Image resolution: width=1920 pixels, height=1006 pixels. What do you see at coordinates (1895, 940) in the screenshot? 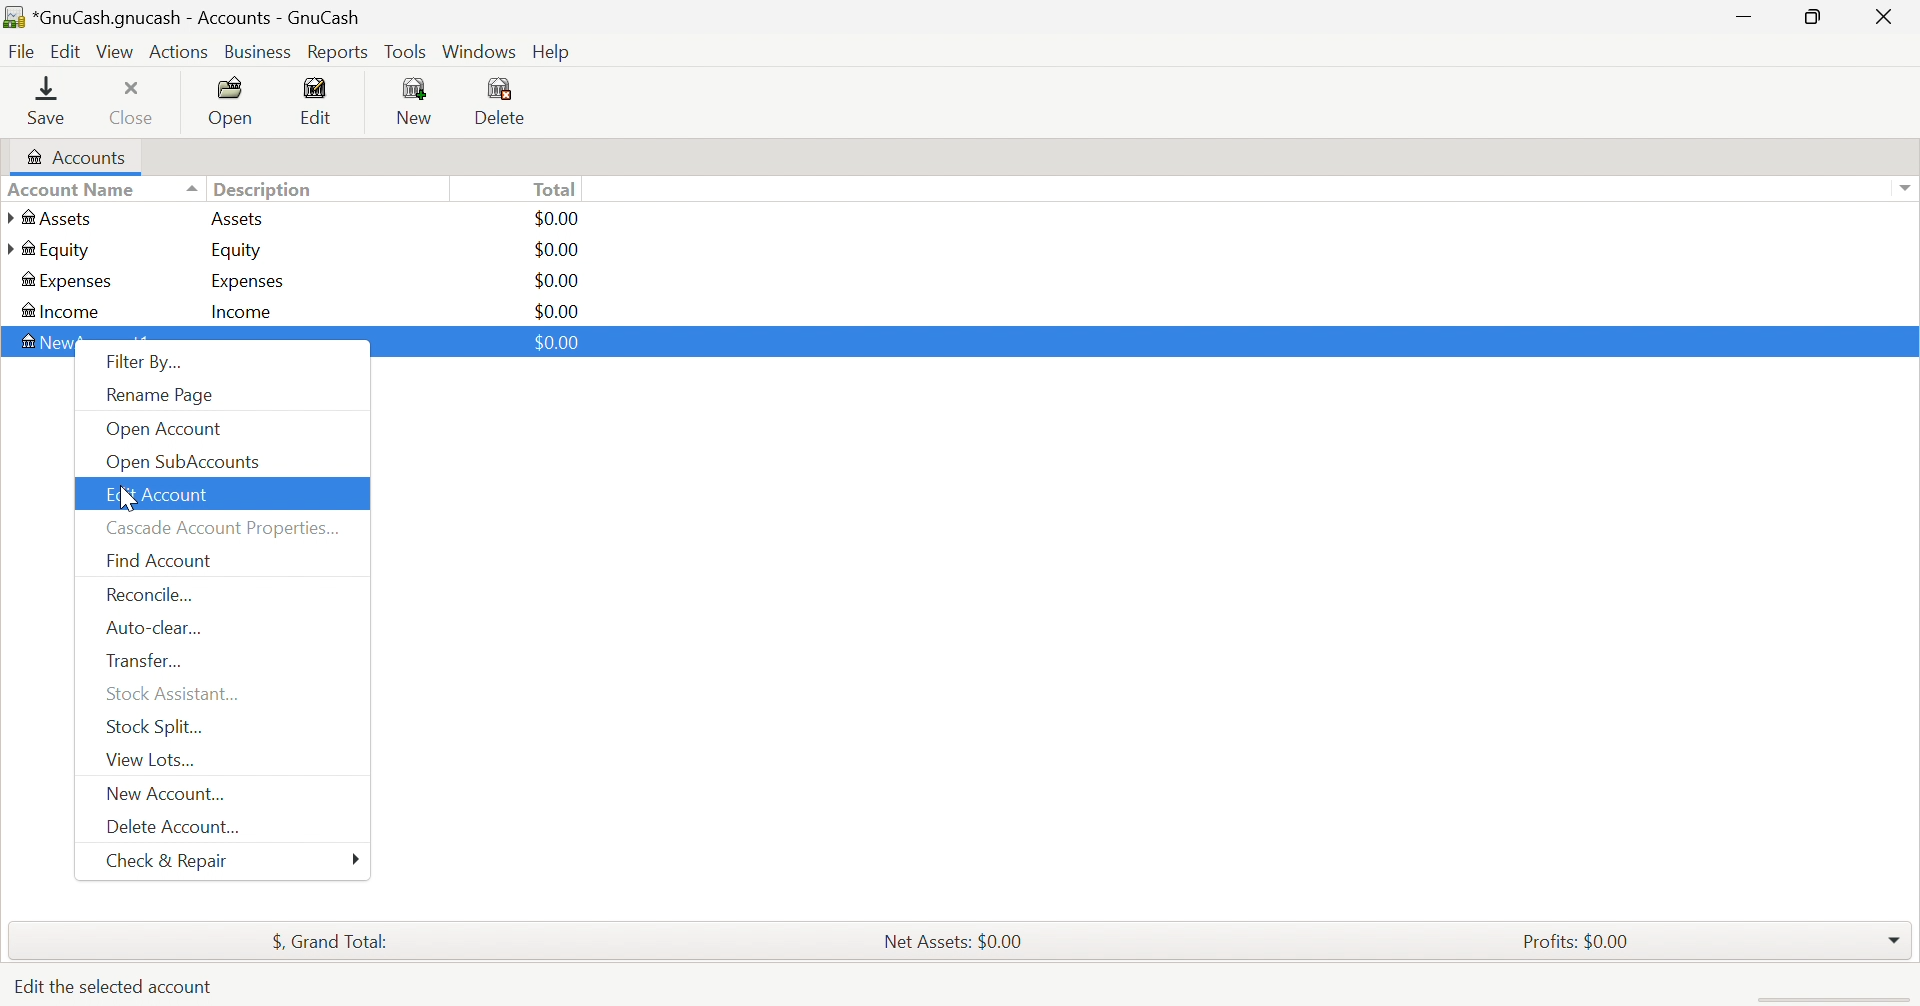
I see `Drop Down` at bounding box center [1895, 940].